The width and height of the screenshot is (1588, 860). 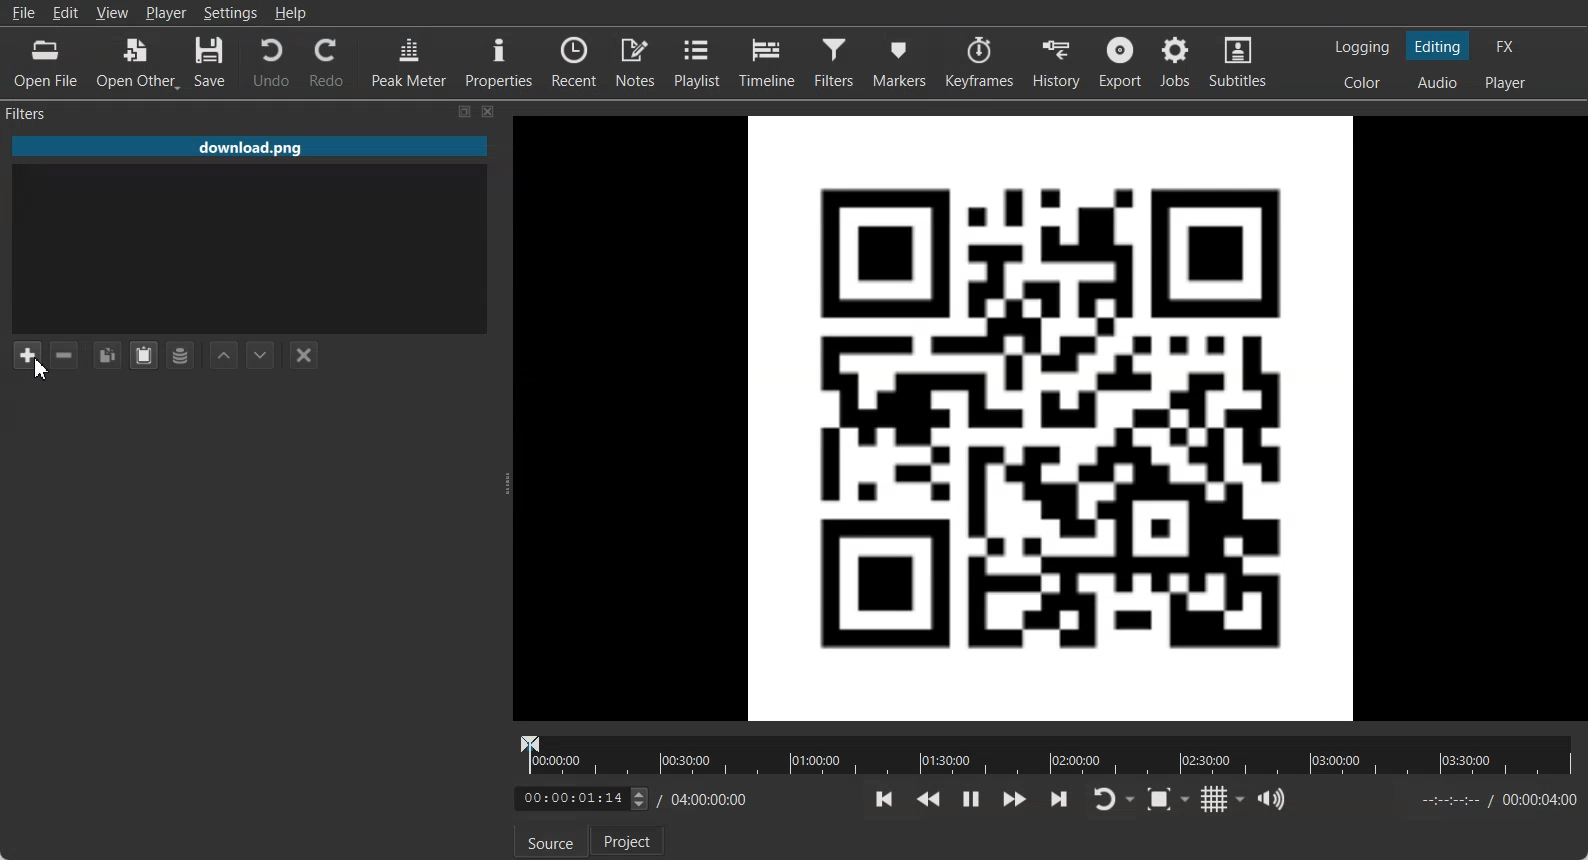 What do you see at coordinates (700, 61) in the screenshot?
I see `Playlist` at bounding box center [700, 61].